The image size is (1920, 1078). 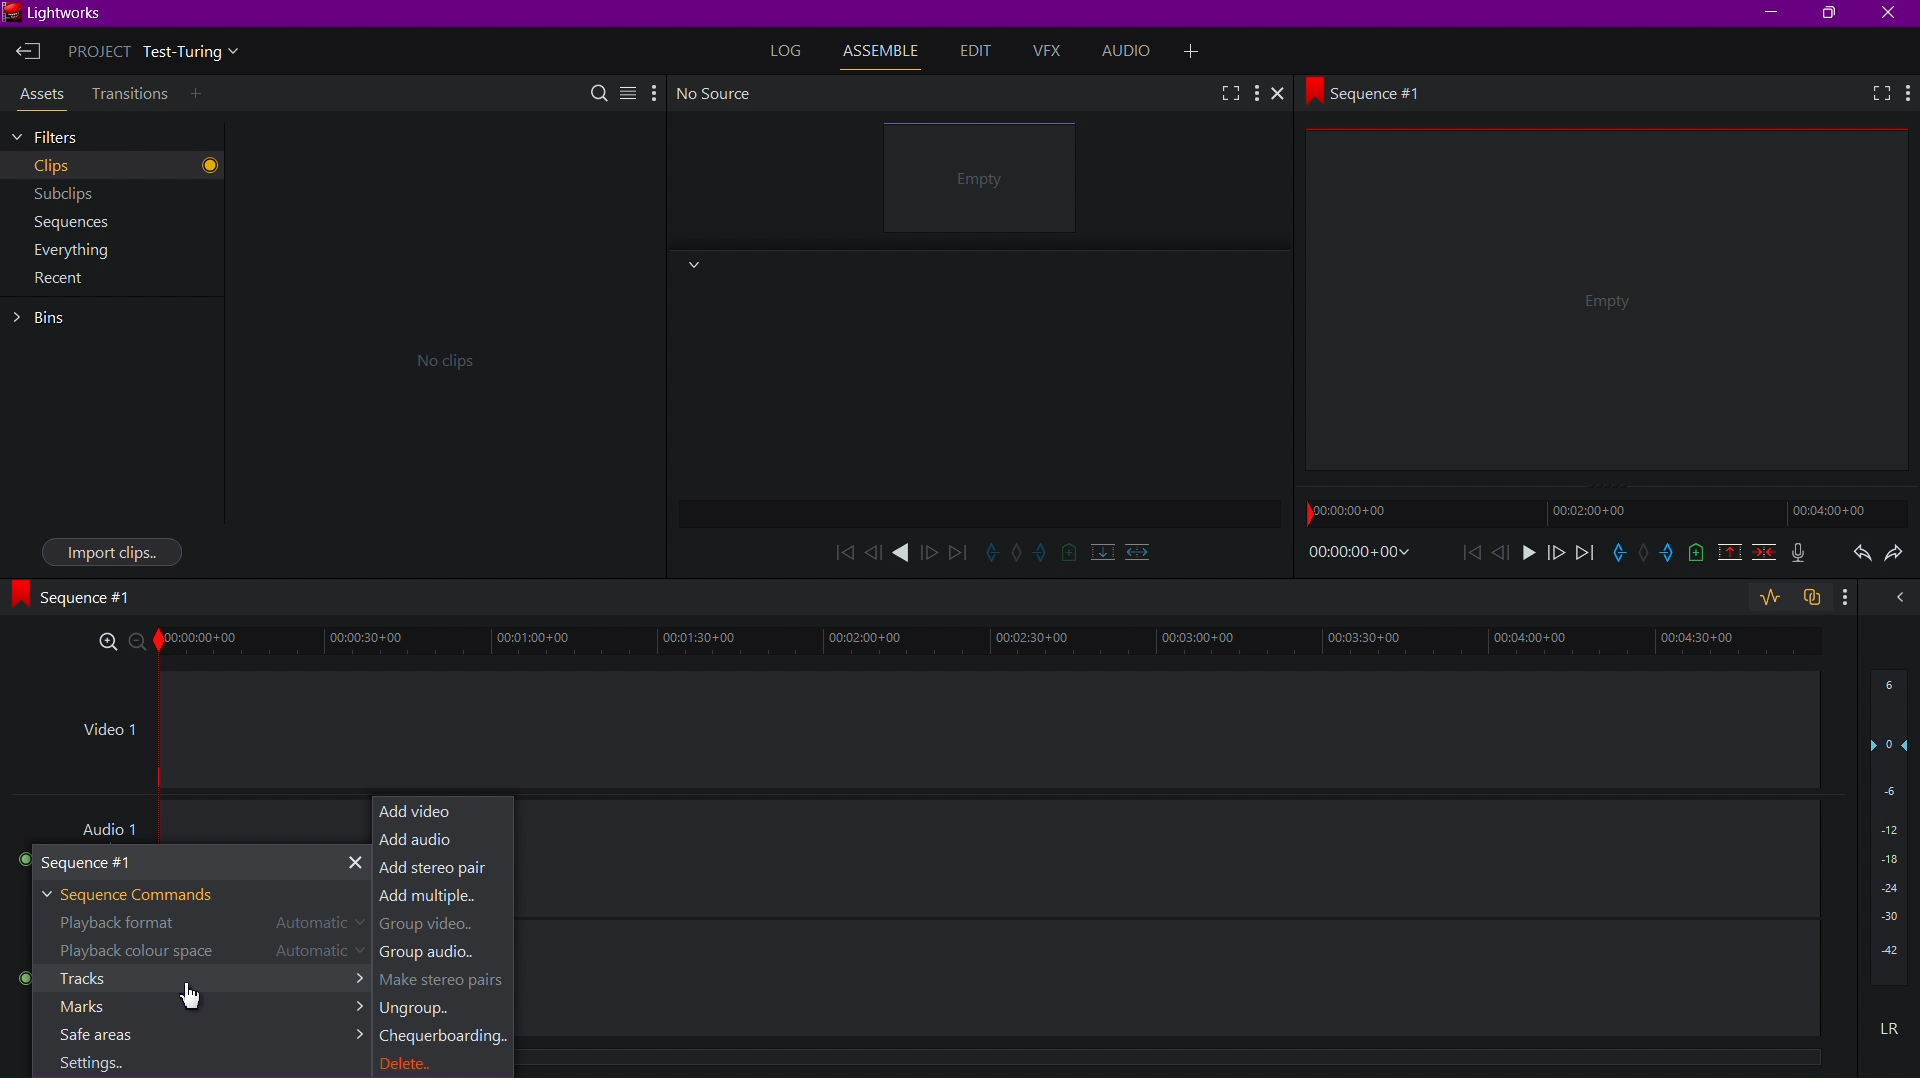 I want to click on Marks, so click(x=194, y=1009).